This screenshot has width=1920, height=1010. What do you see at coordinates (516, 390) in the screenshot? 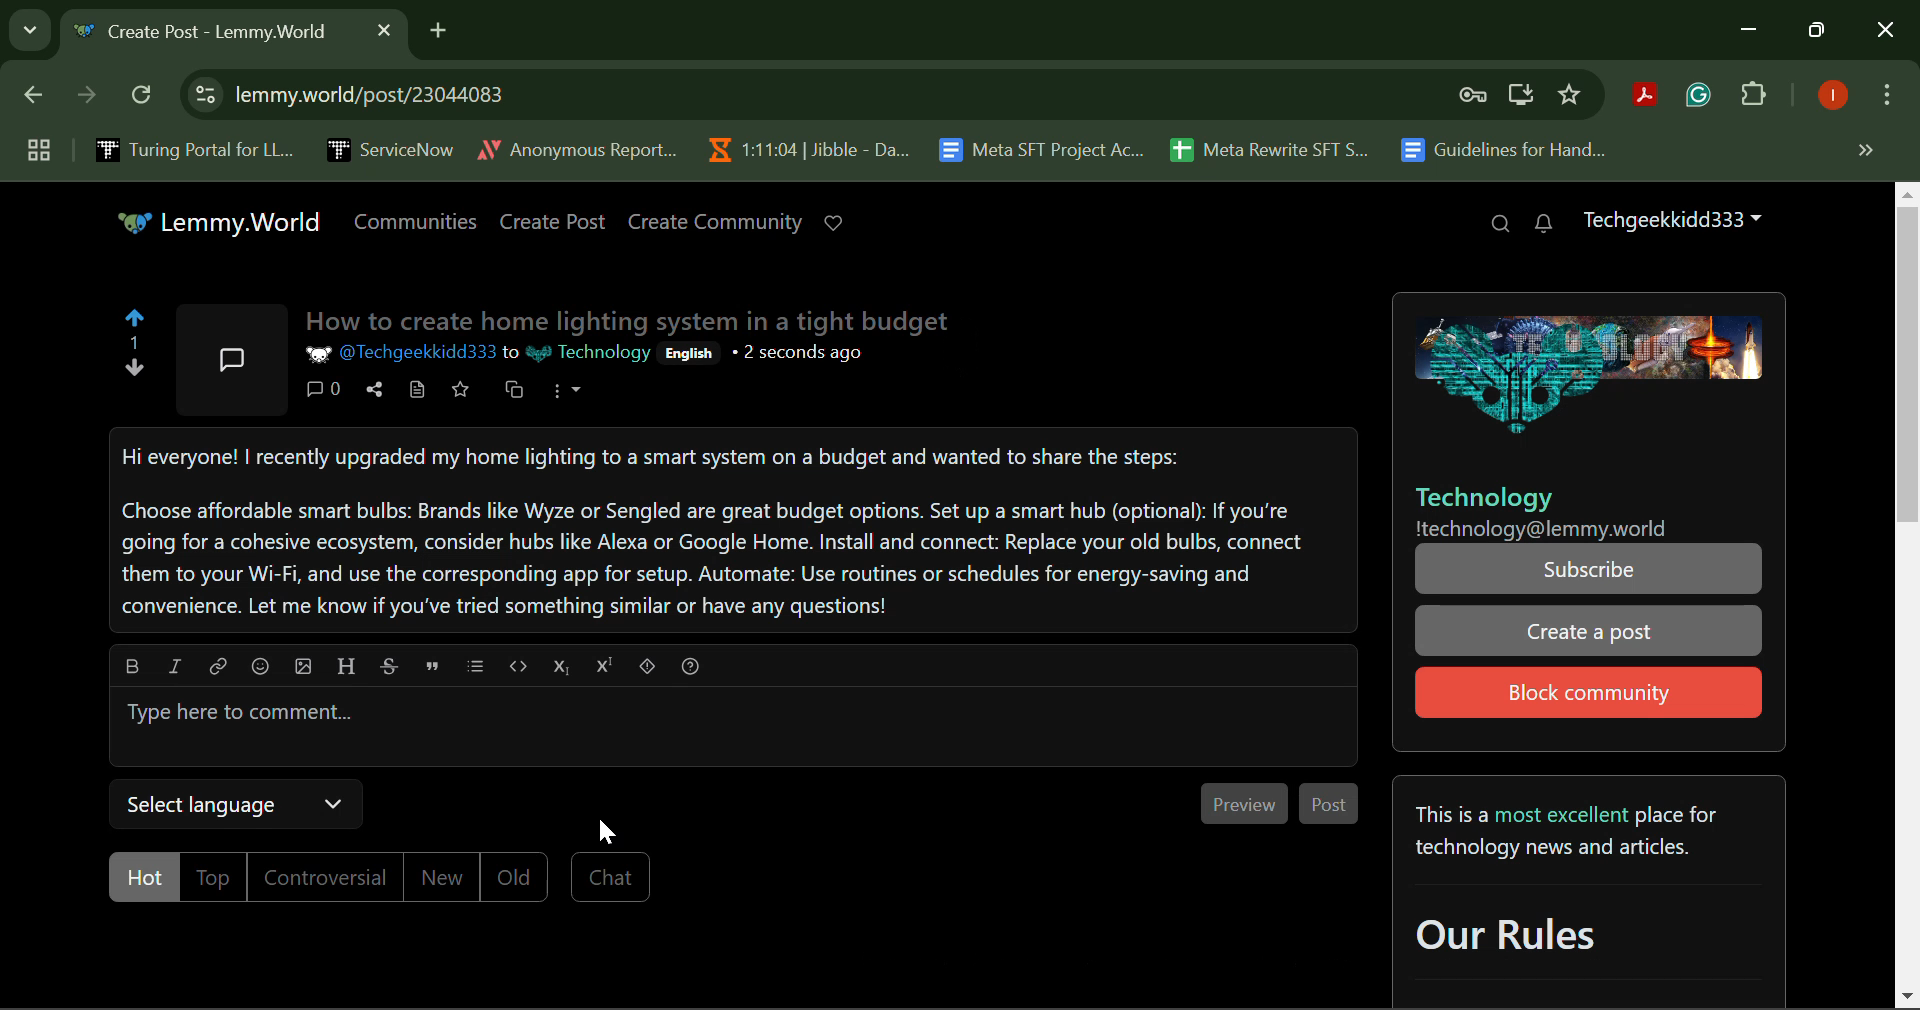
I see `Cross-post` at bounding box center [516, 390].